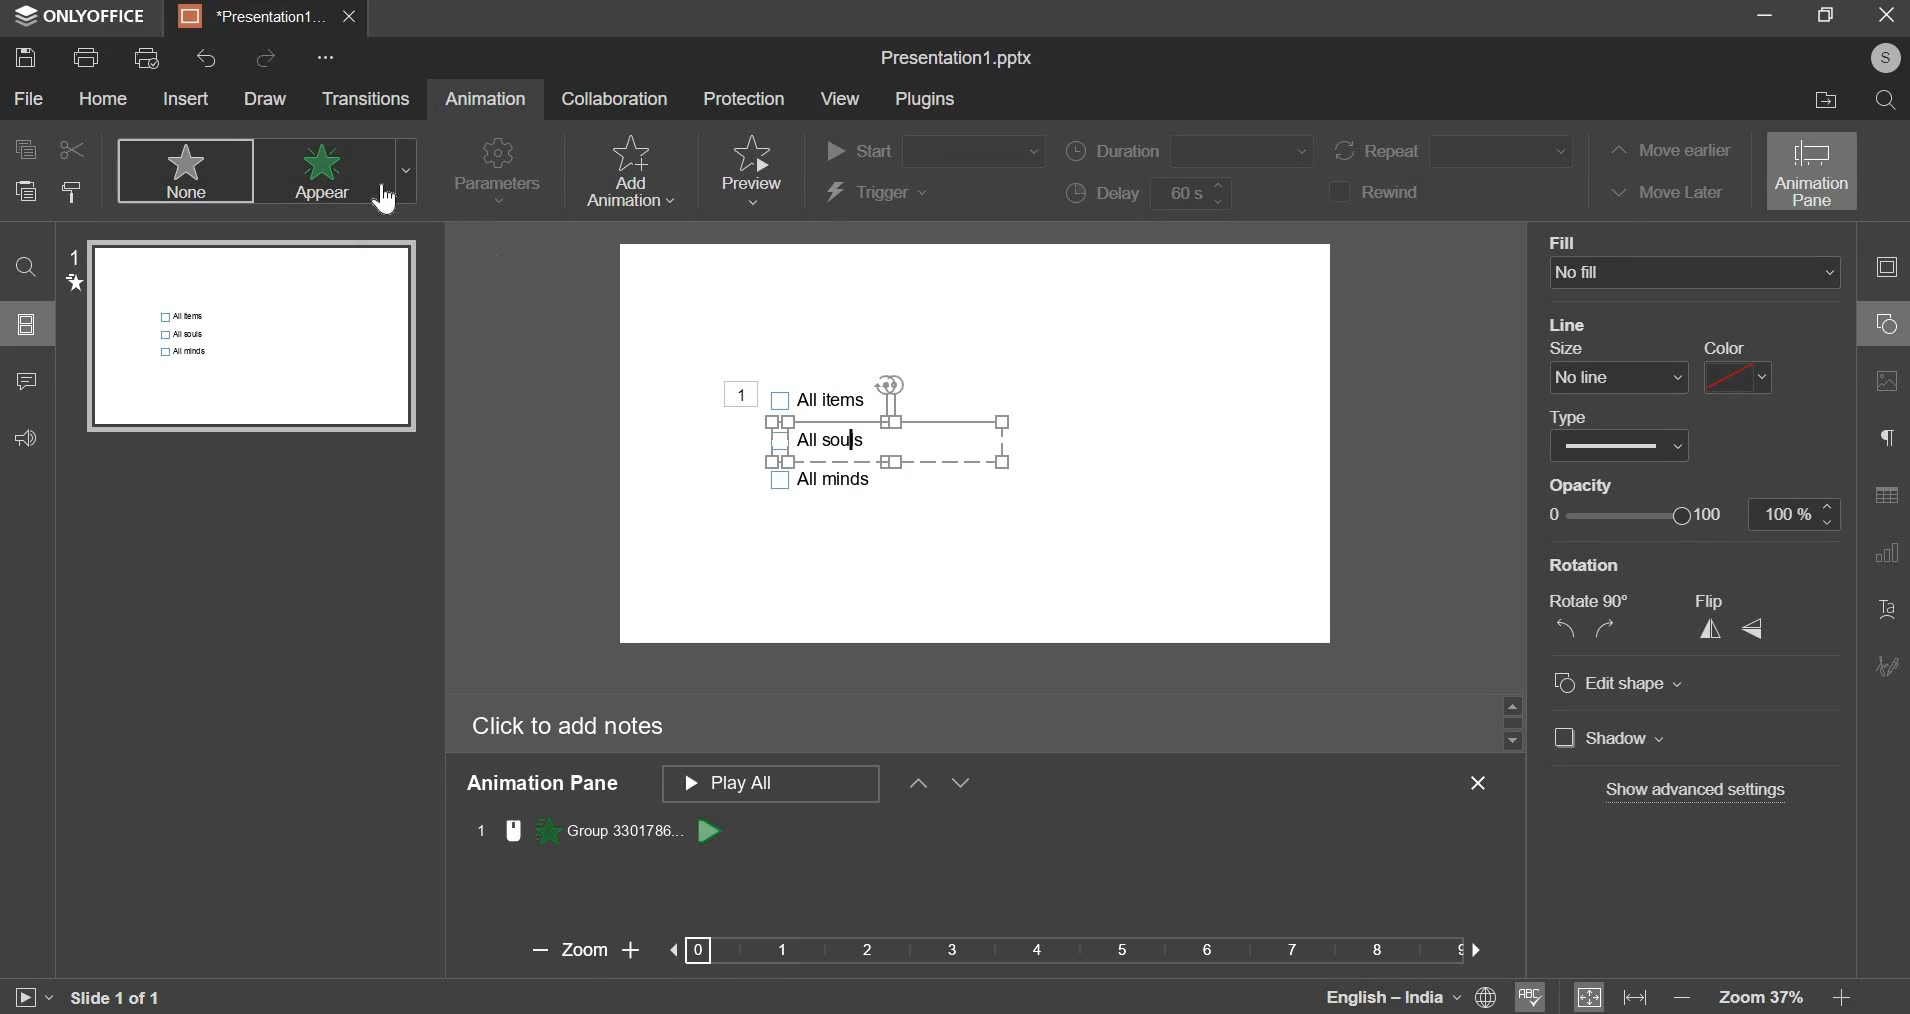  Describe the element at coordinates (30, 98) in the screenshot. I see `file` at that location.